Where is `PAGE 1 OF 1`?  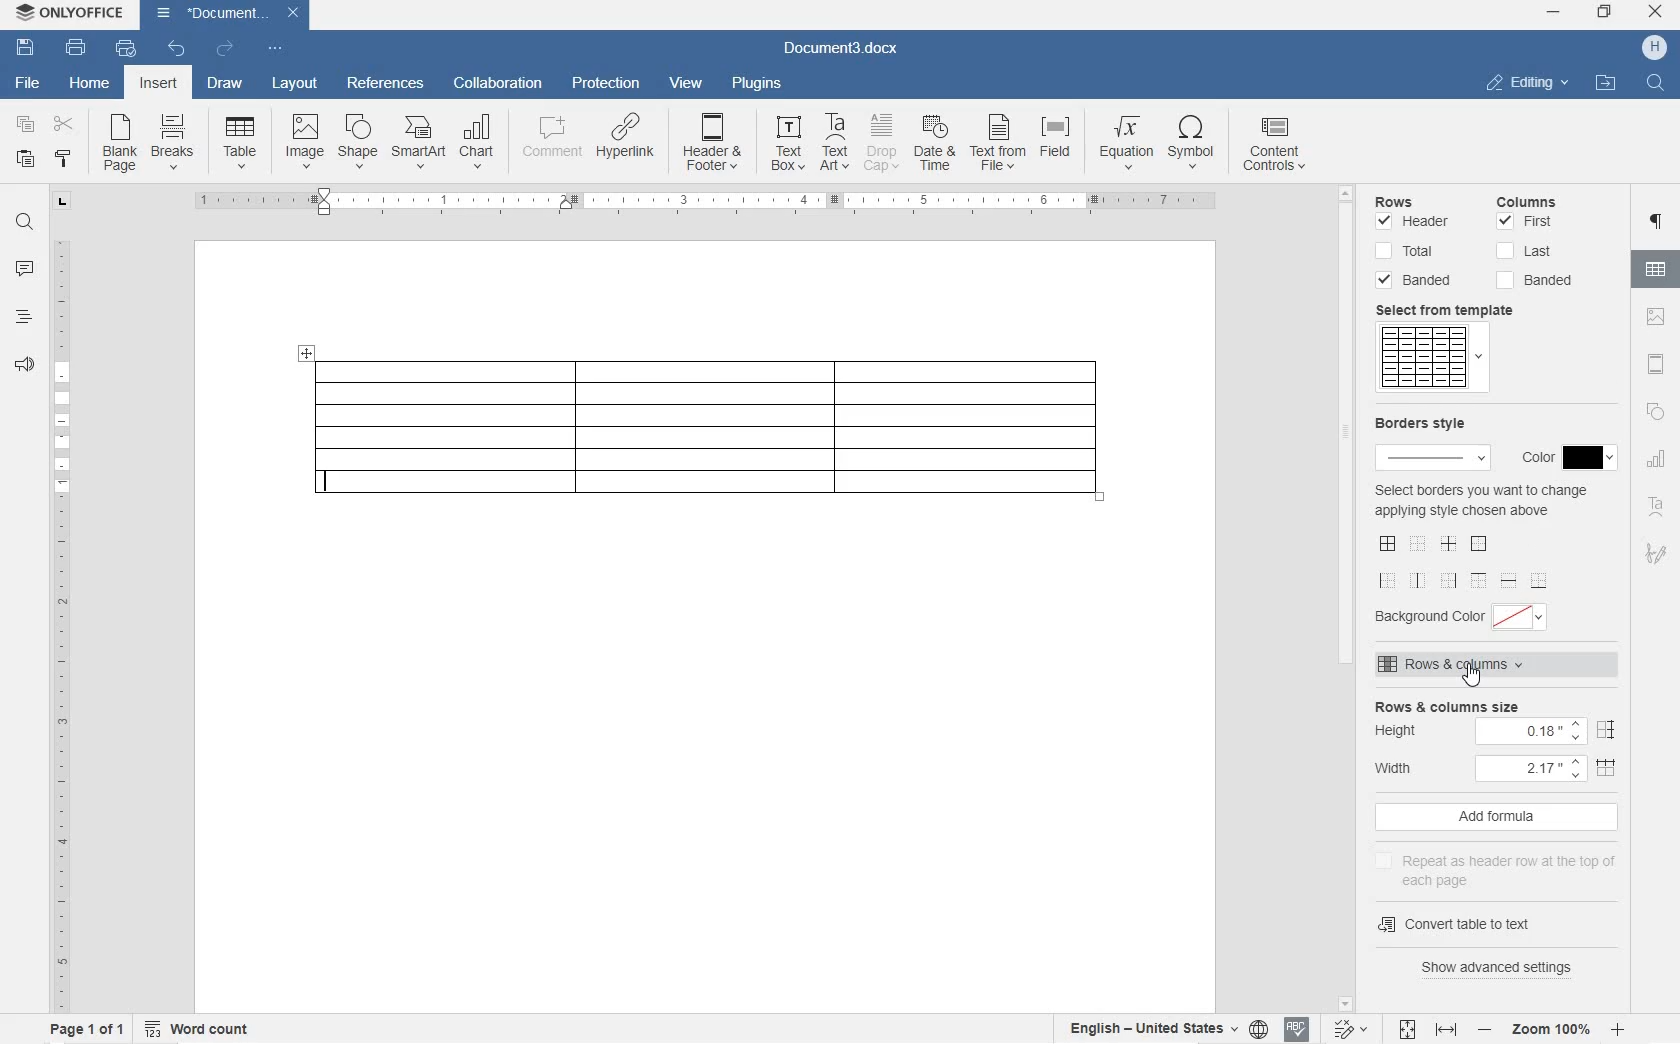 PAGE 1 OF 1 is located at coordinates (87, 1029).